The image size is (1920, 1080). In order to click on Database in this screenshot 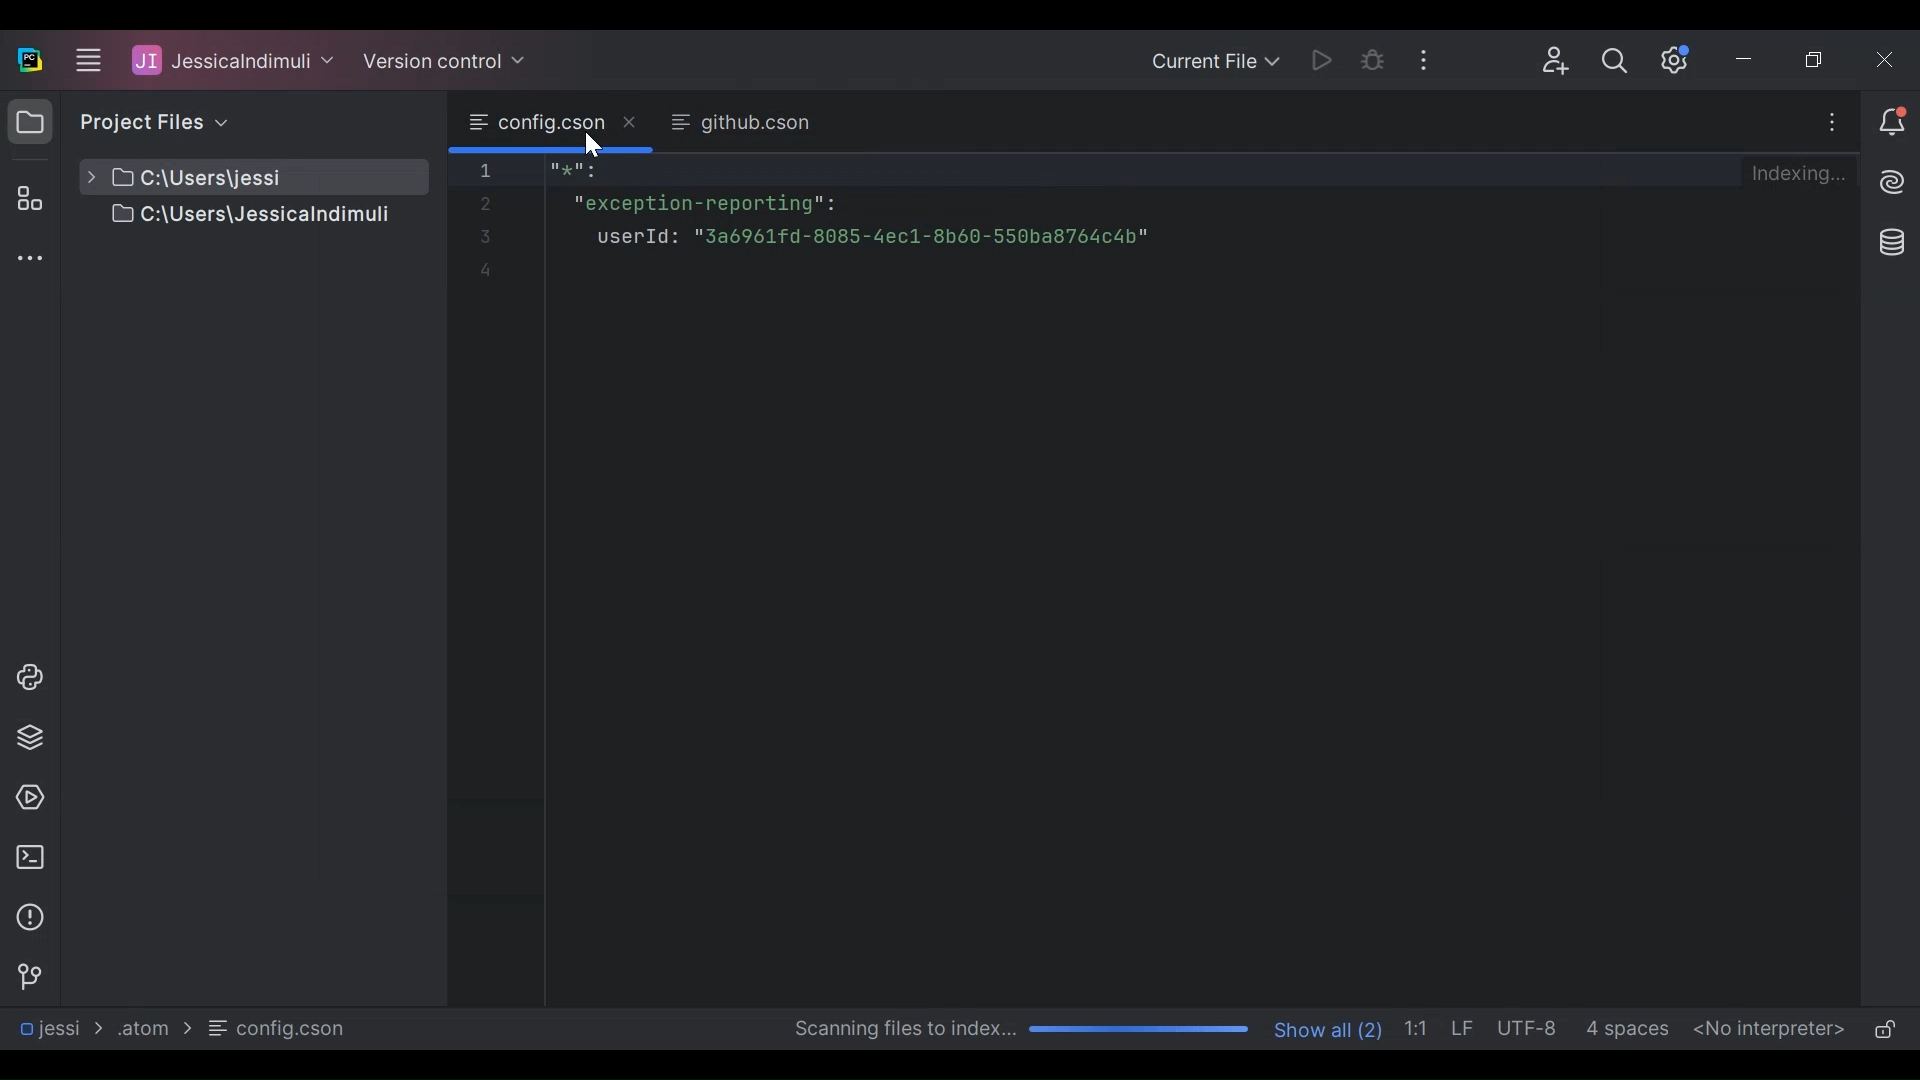, I will do `click(1894, 244)`.